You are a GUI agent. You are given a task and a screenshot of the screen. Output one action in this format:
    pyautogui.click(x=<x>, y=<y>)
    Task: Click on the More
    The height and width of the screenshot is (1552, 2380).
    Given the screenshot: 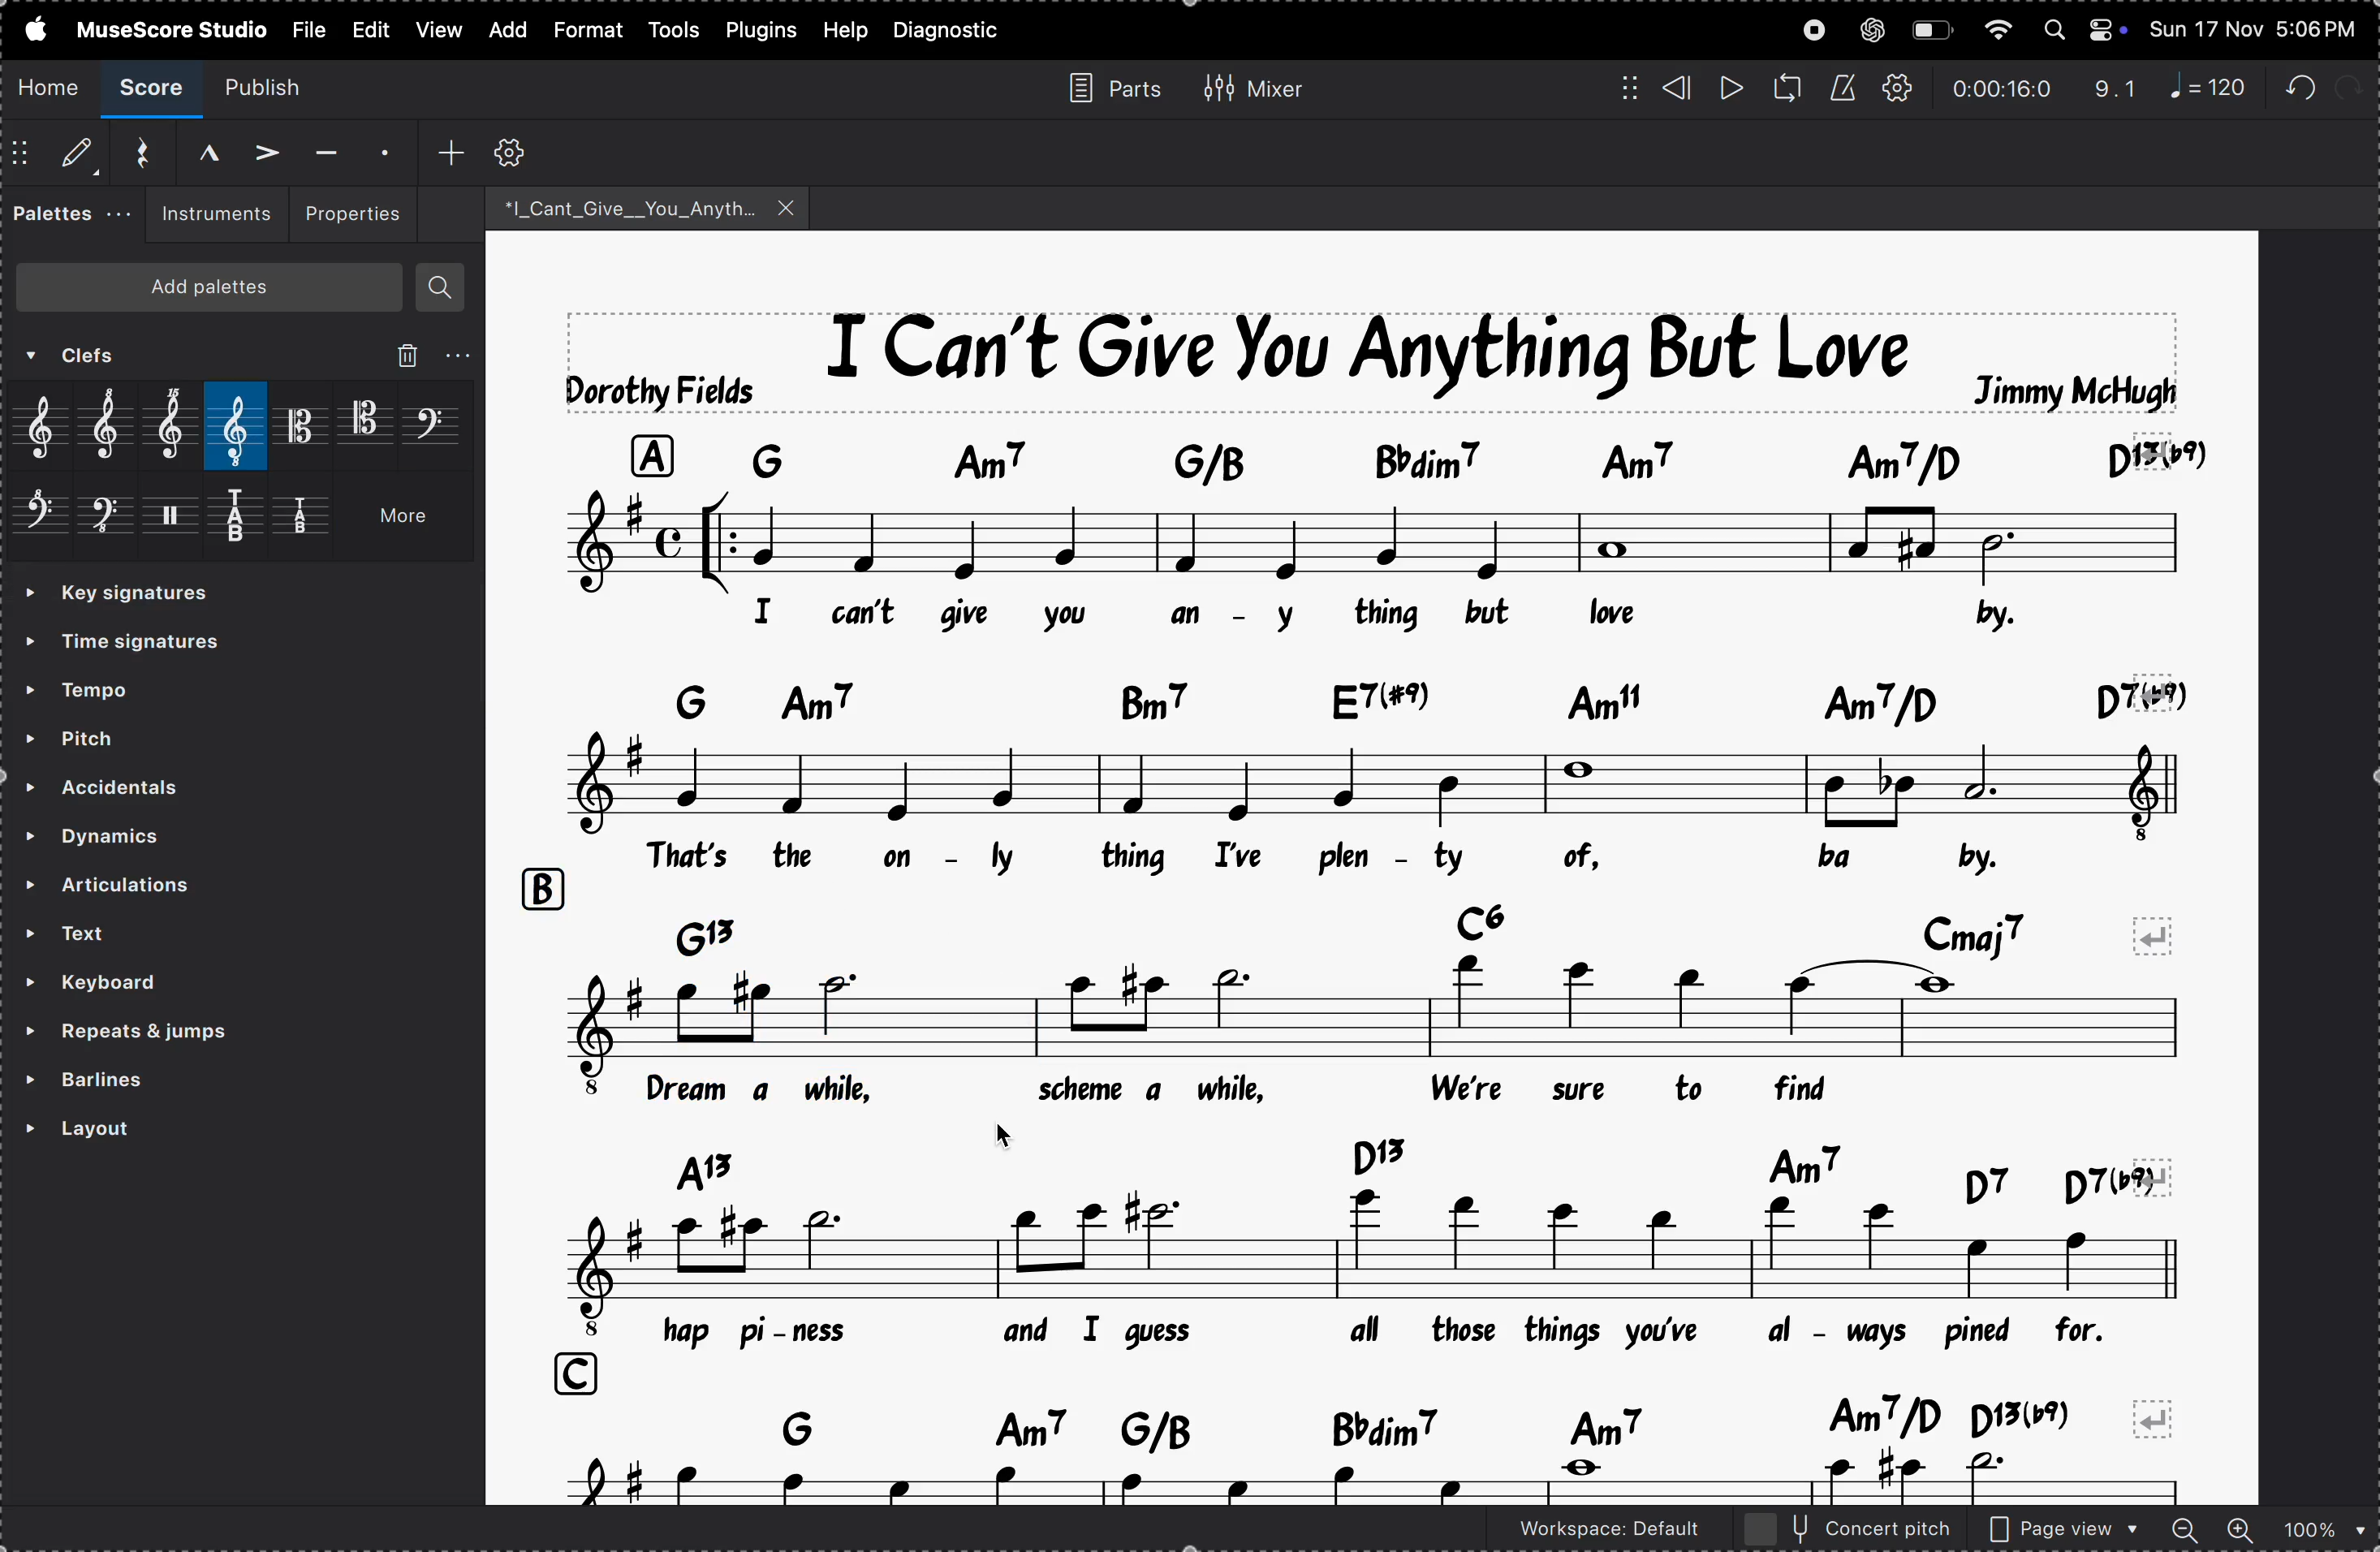 What is the action you would take?
    pyautogui.click(x=411, y=522)
    